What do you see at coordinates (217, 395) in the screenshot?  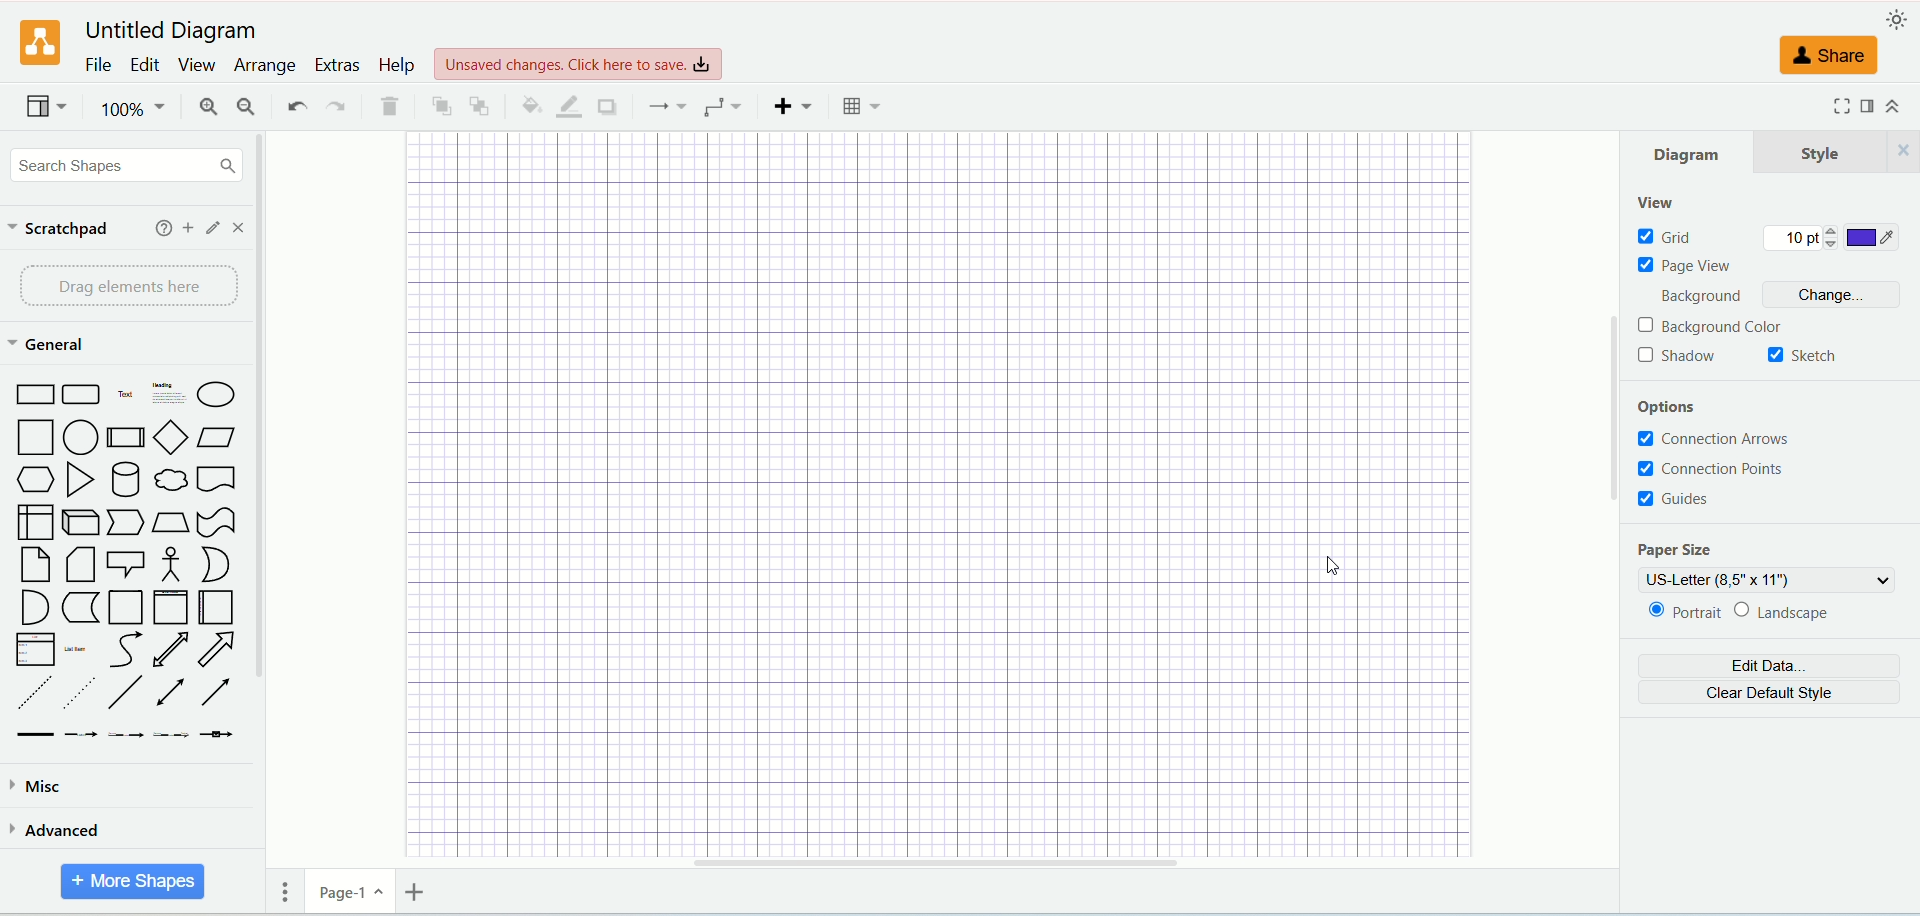 I see `Ellipse` at bounding box center [217, 395].